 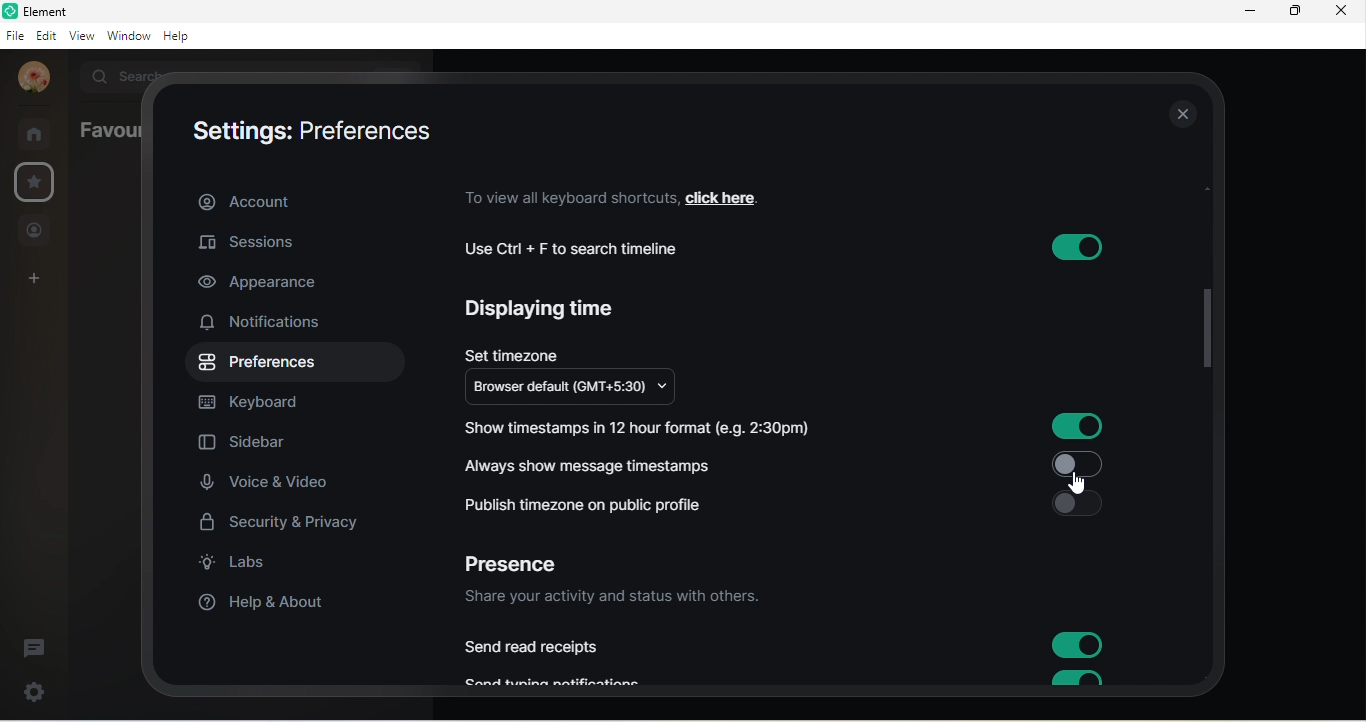 I want to click on close, so click(x=1346, y=14).